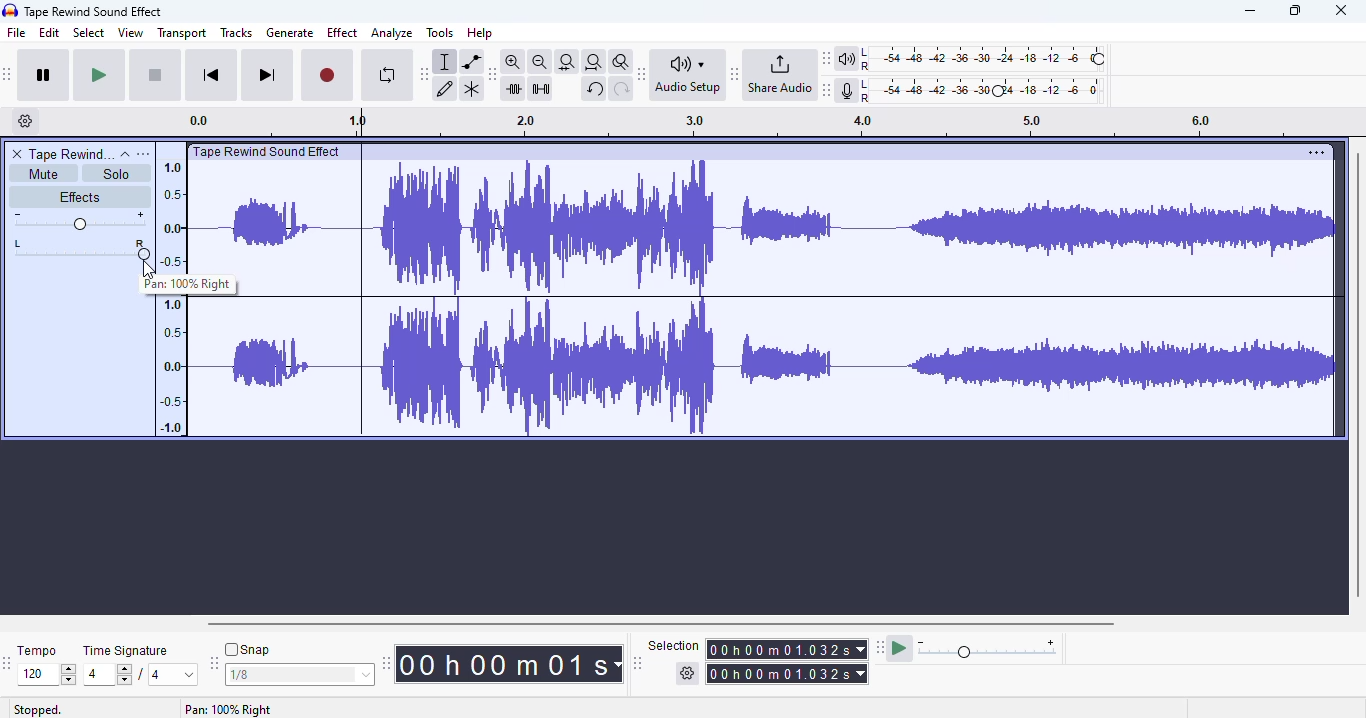 This screenshot has height=718, width=1366. Describe the element at coordinates (155, 76) in the screenshot. I see `stop` at that location.